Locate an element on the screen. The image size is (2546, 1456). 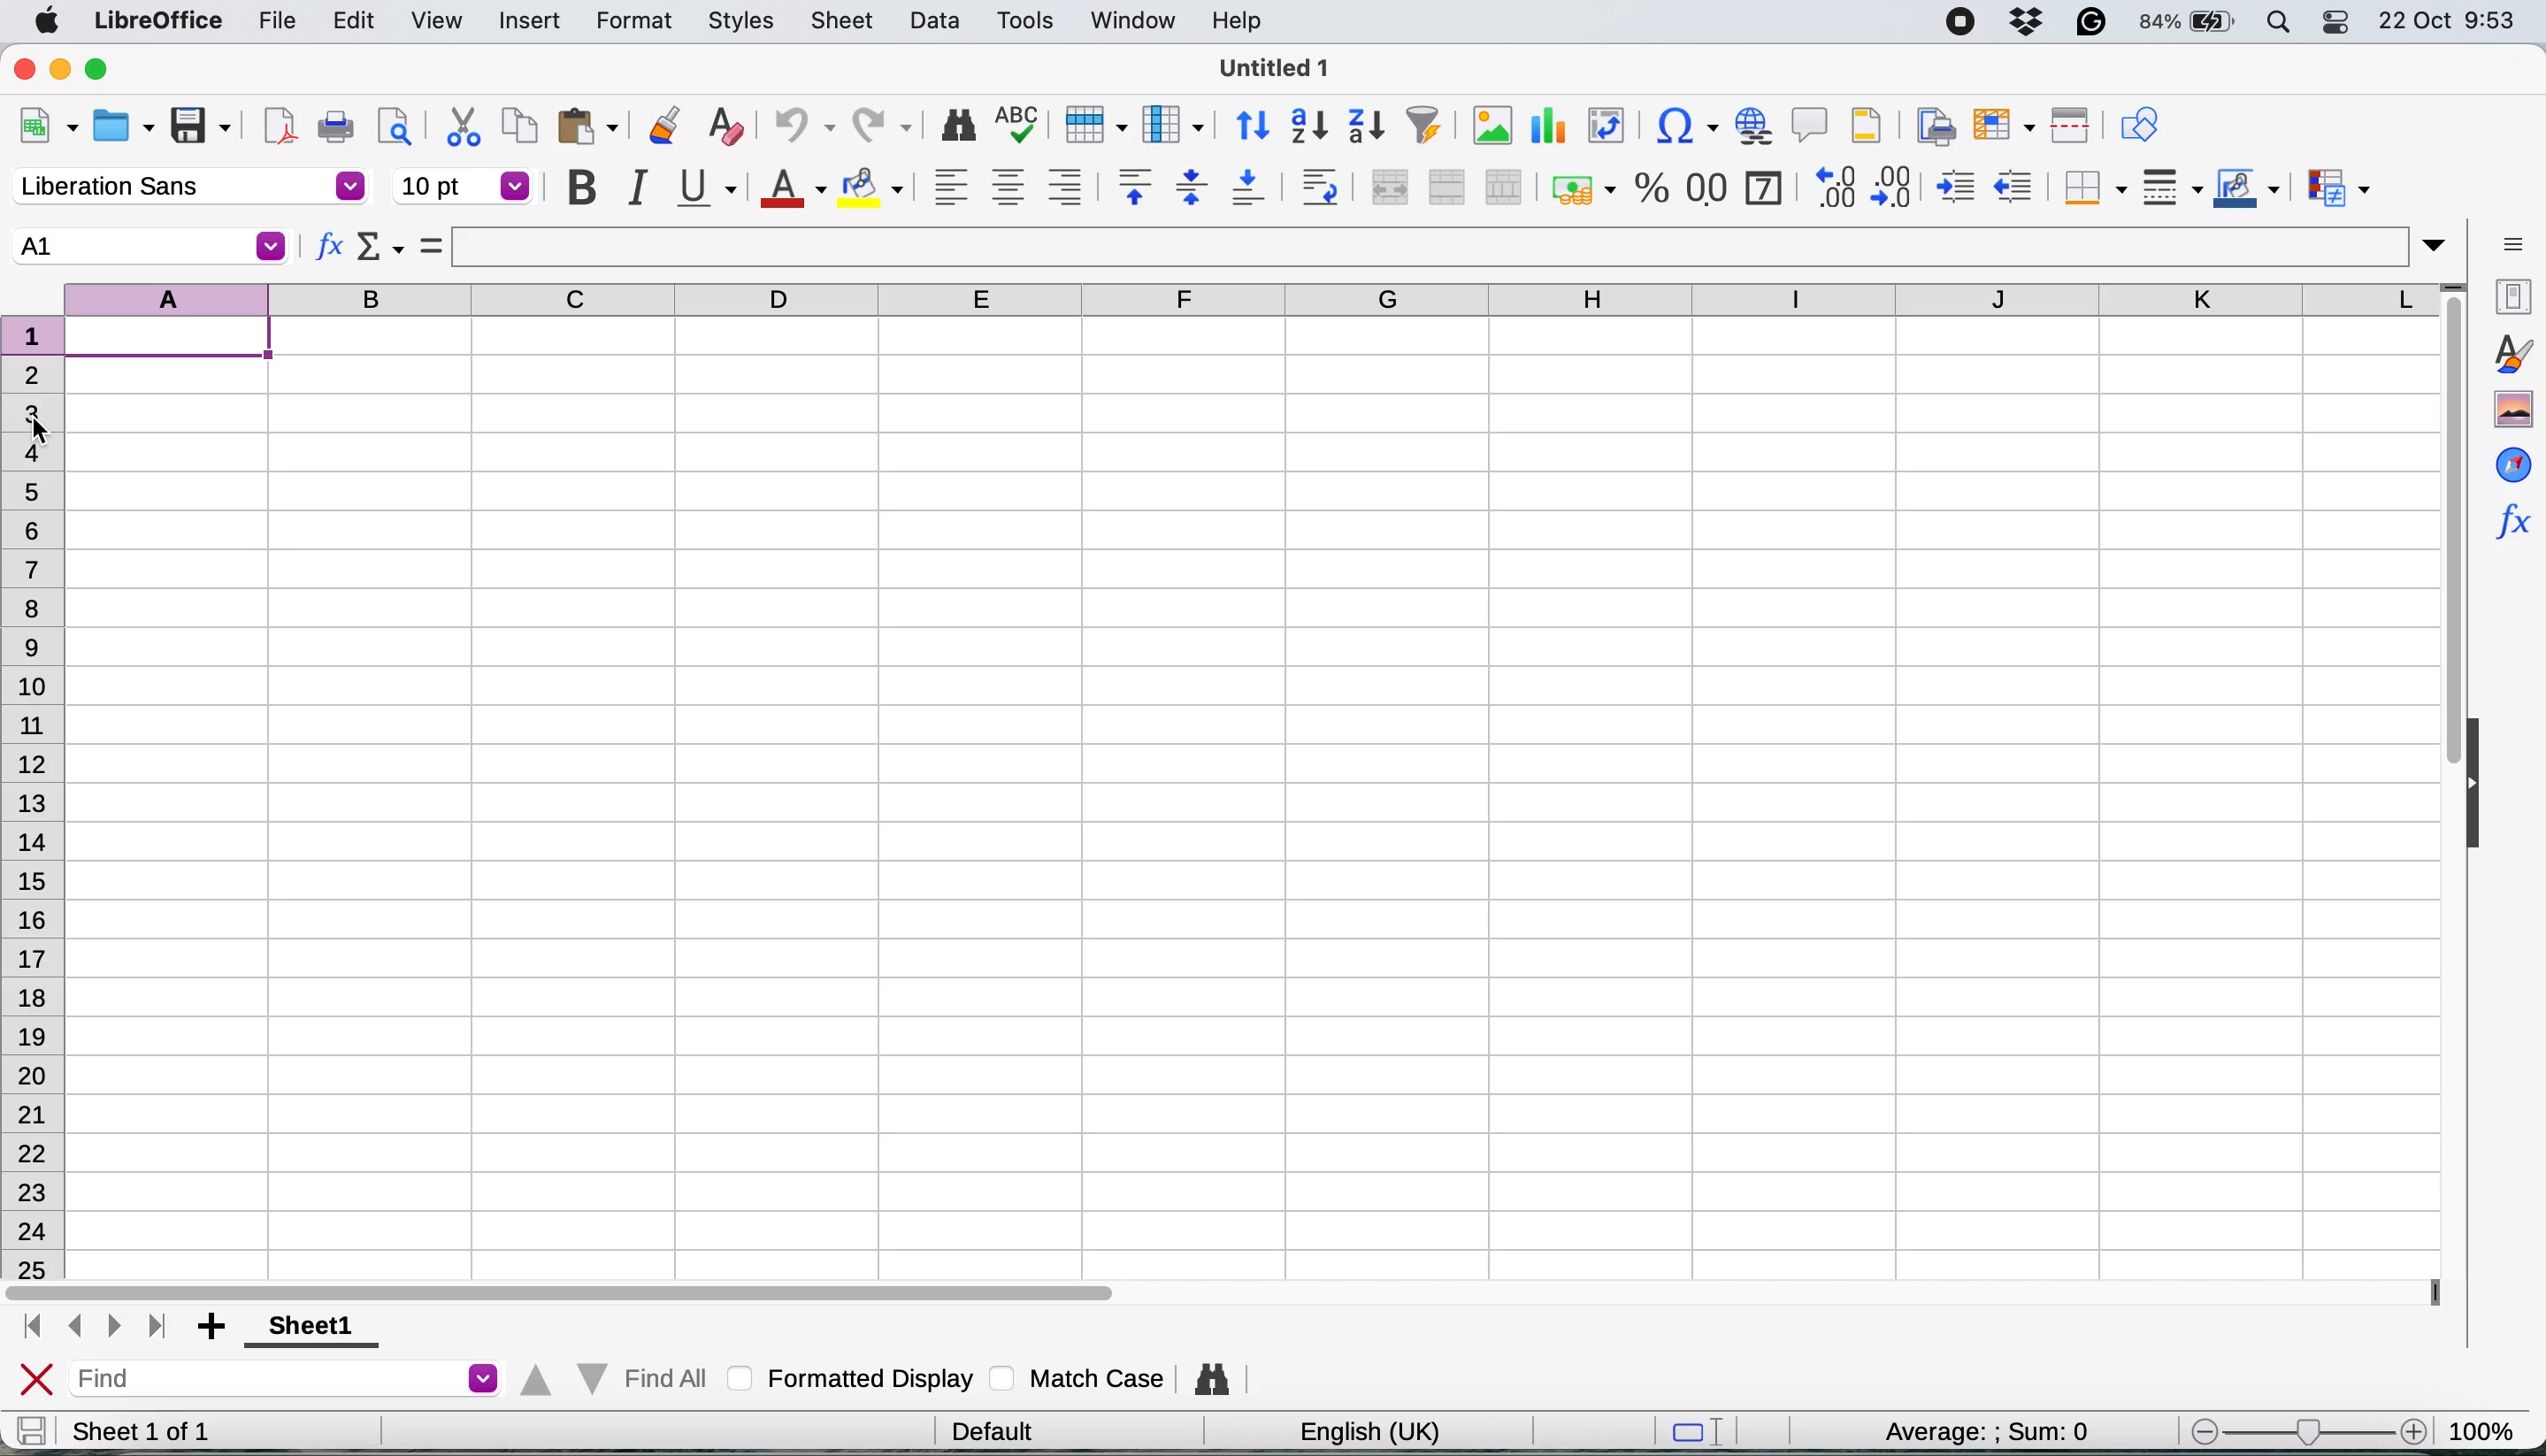
underline is located at coordinates (705, 185).